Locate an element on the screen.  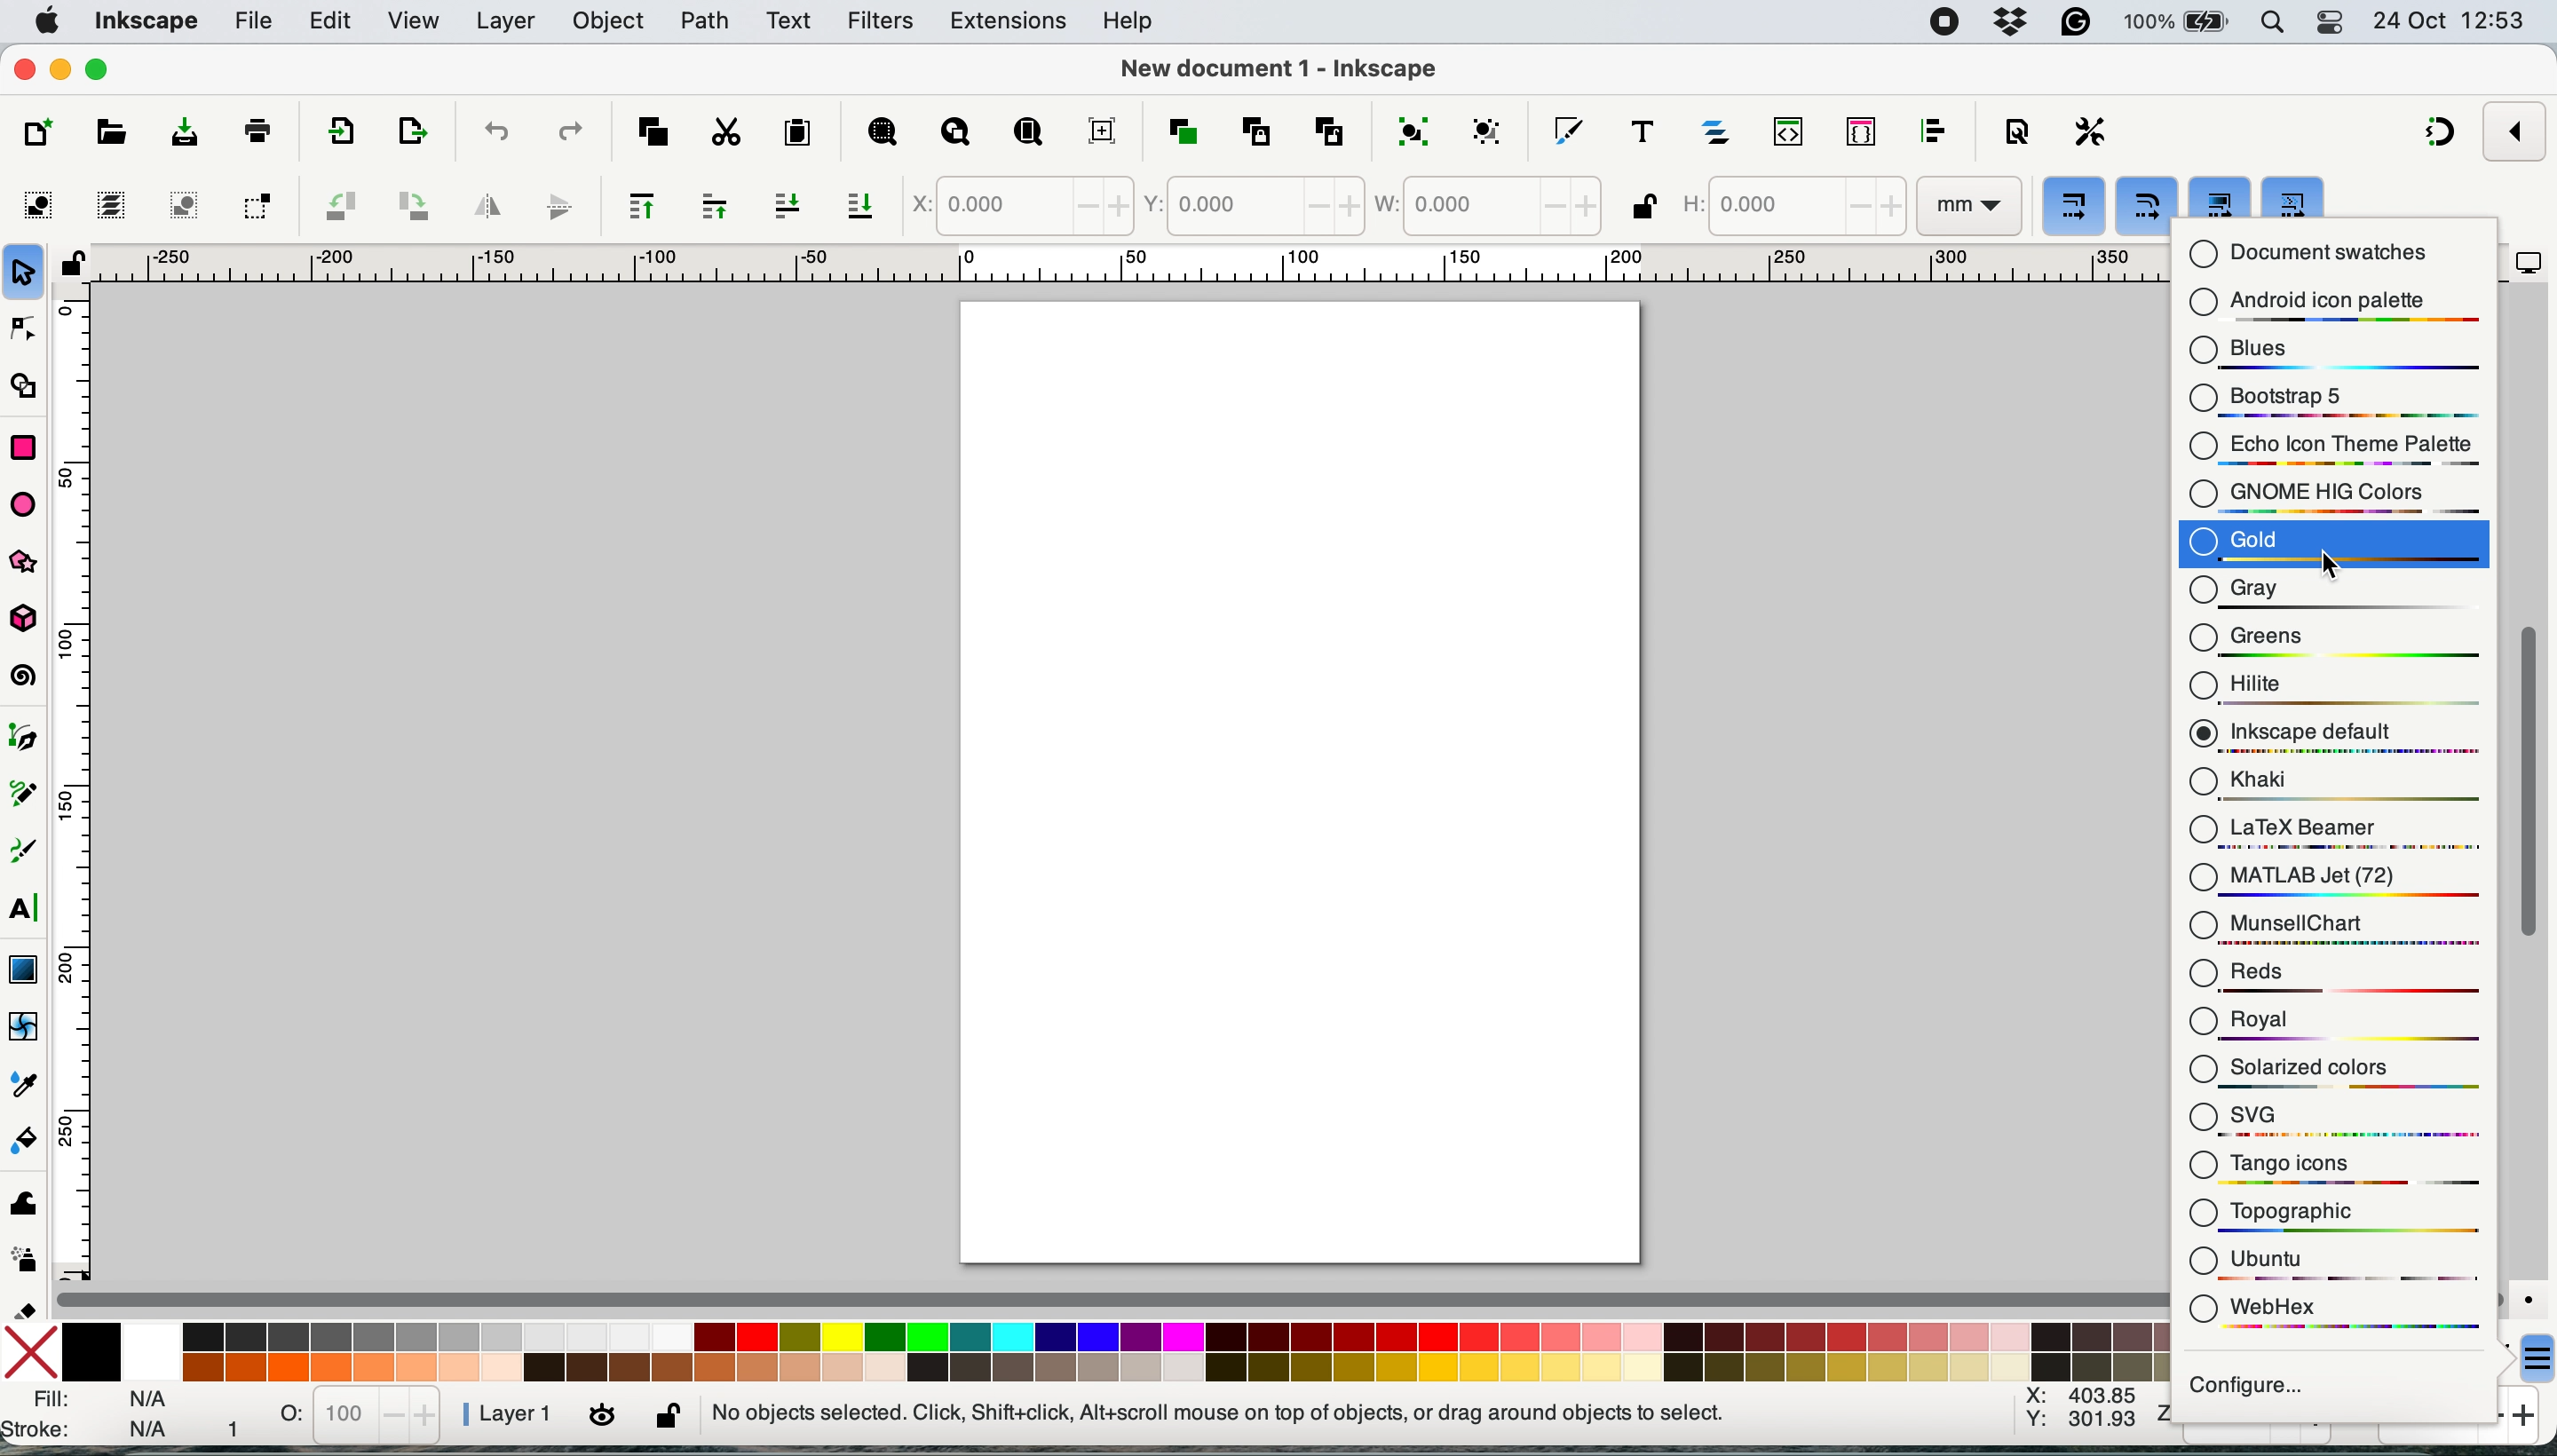
duplicate is located at coordinates (1178, 130).